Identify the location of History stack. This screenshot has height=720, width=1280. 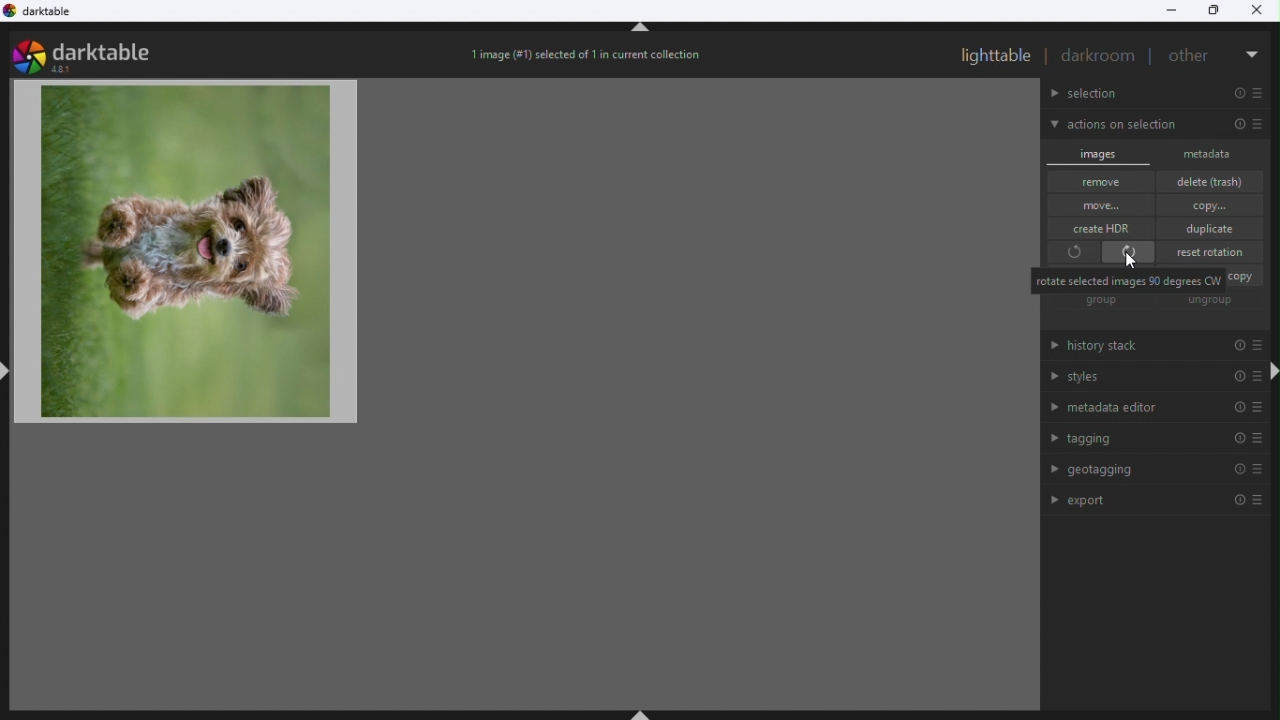
(1144, 348).